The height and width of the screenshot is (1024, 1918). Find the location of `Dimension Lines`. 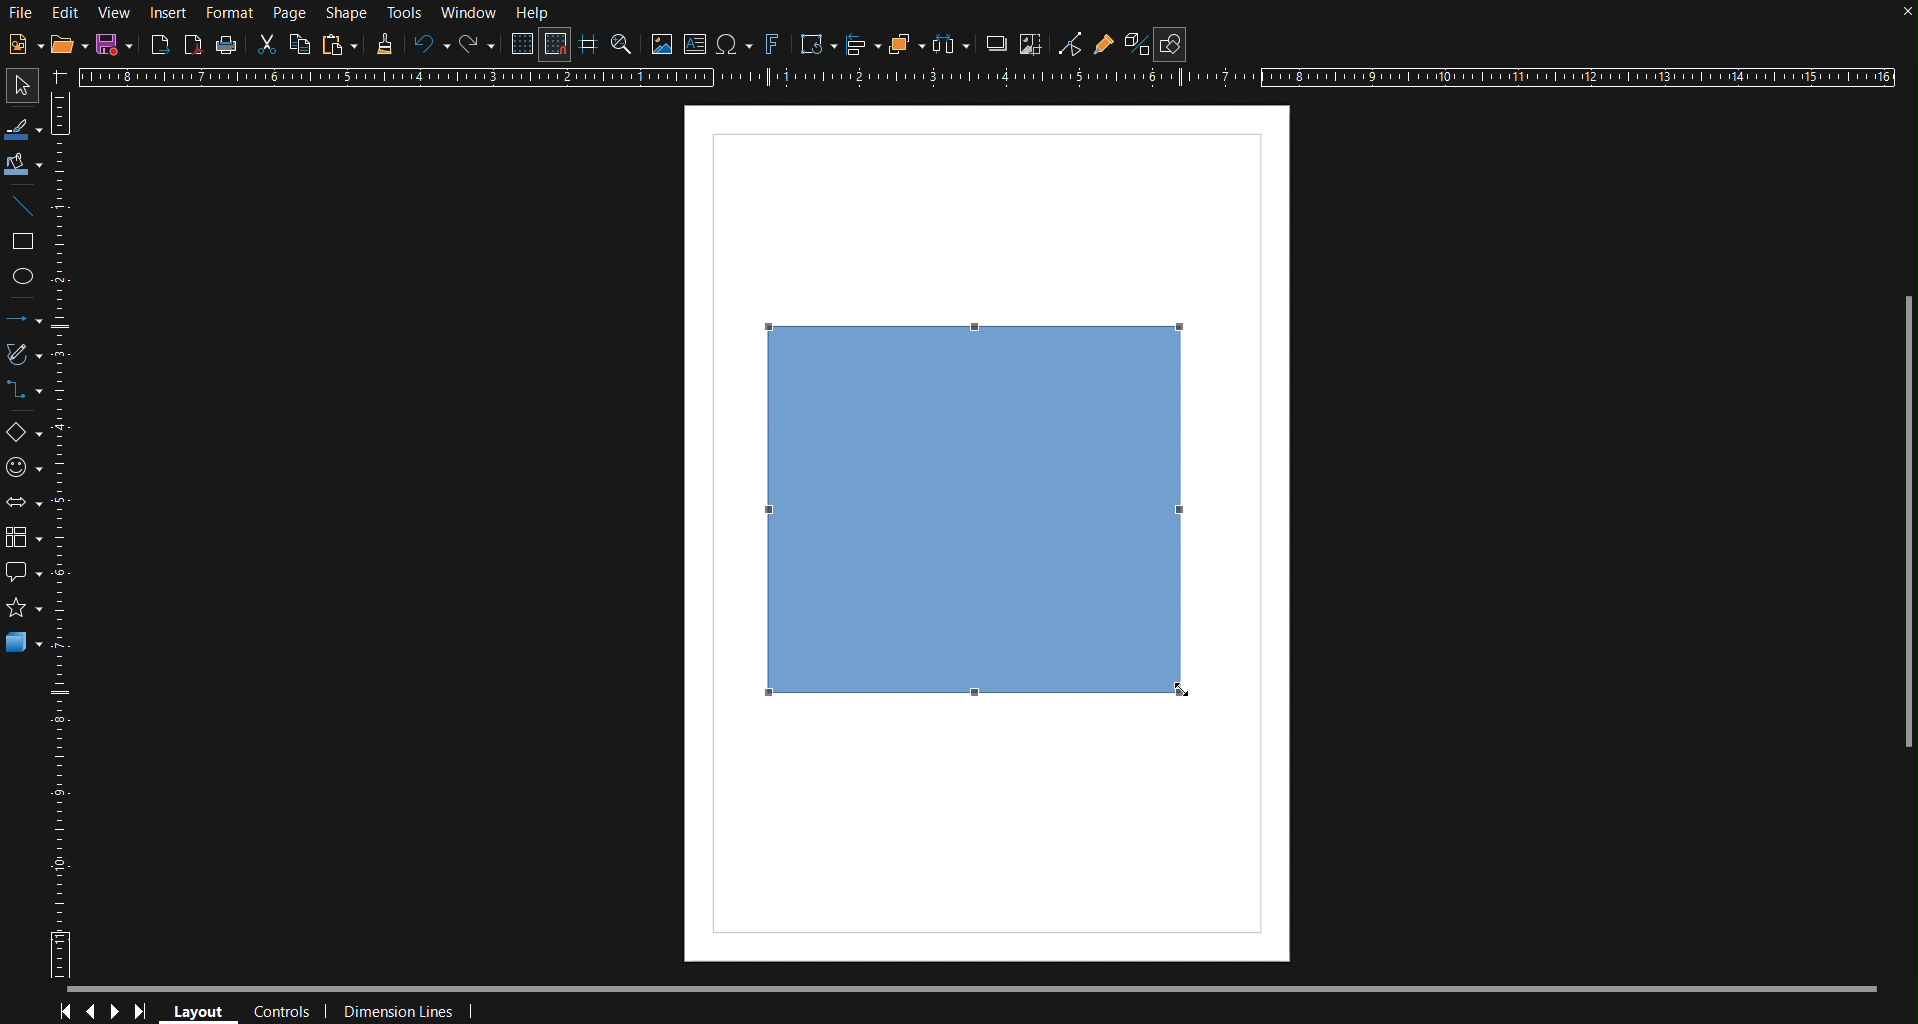

Dimension Lines is located at coordinates (415, 1011).